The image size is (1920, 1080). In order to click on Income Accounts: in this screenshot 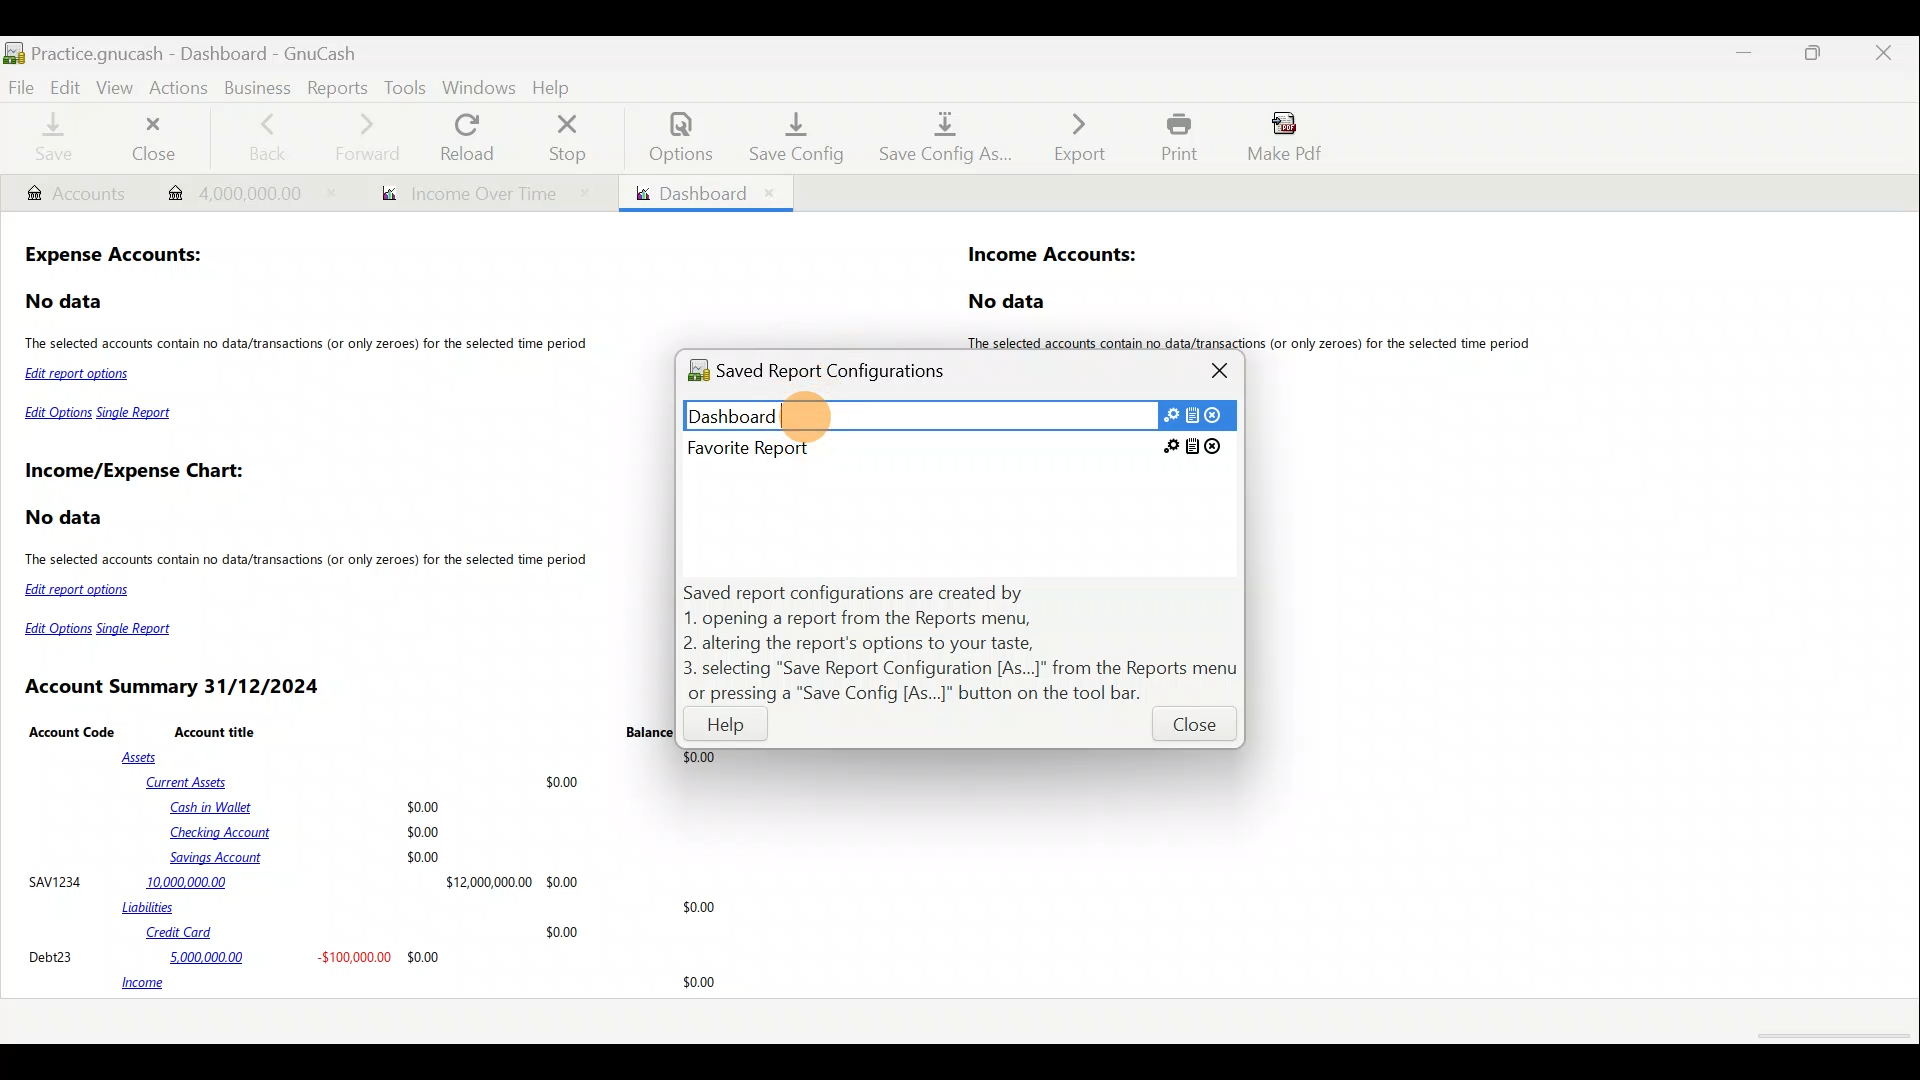, I will do `click(1054, 256)`.